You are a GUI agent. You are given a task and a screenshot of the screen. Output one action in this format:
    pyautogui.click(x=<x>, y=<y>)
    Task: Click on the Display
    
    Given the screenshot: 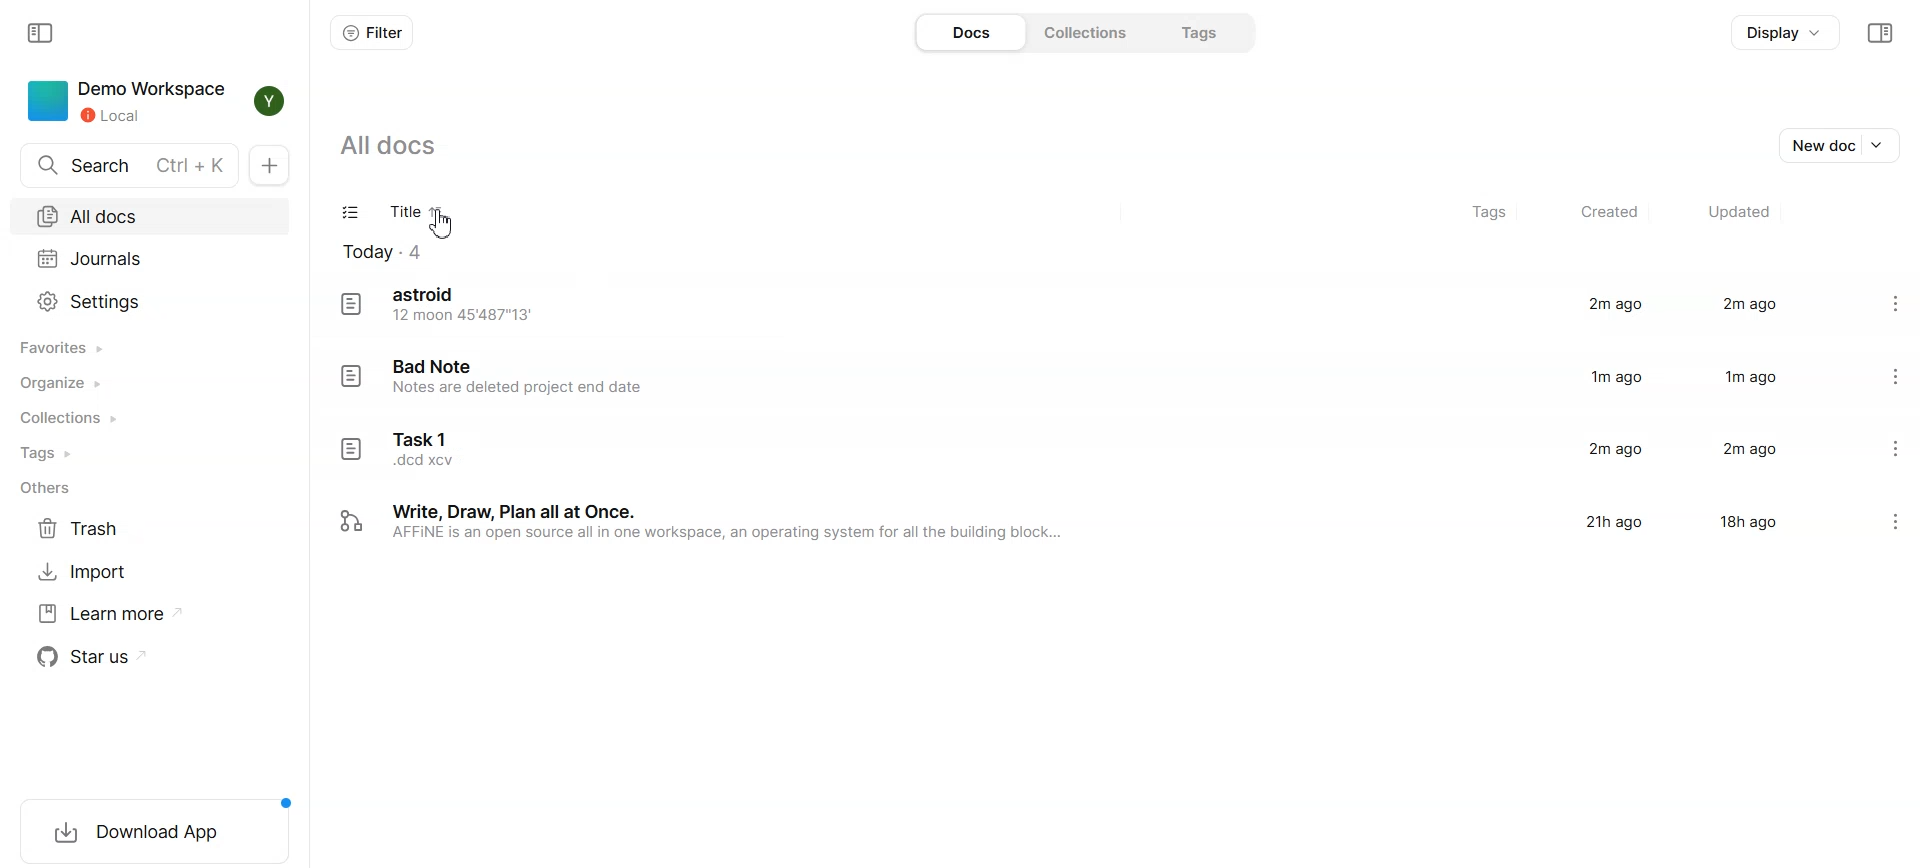 What is the action you would take?
    pyautogui.click(x=1786, y=32)
    